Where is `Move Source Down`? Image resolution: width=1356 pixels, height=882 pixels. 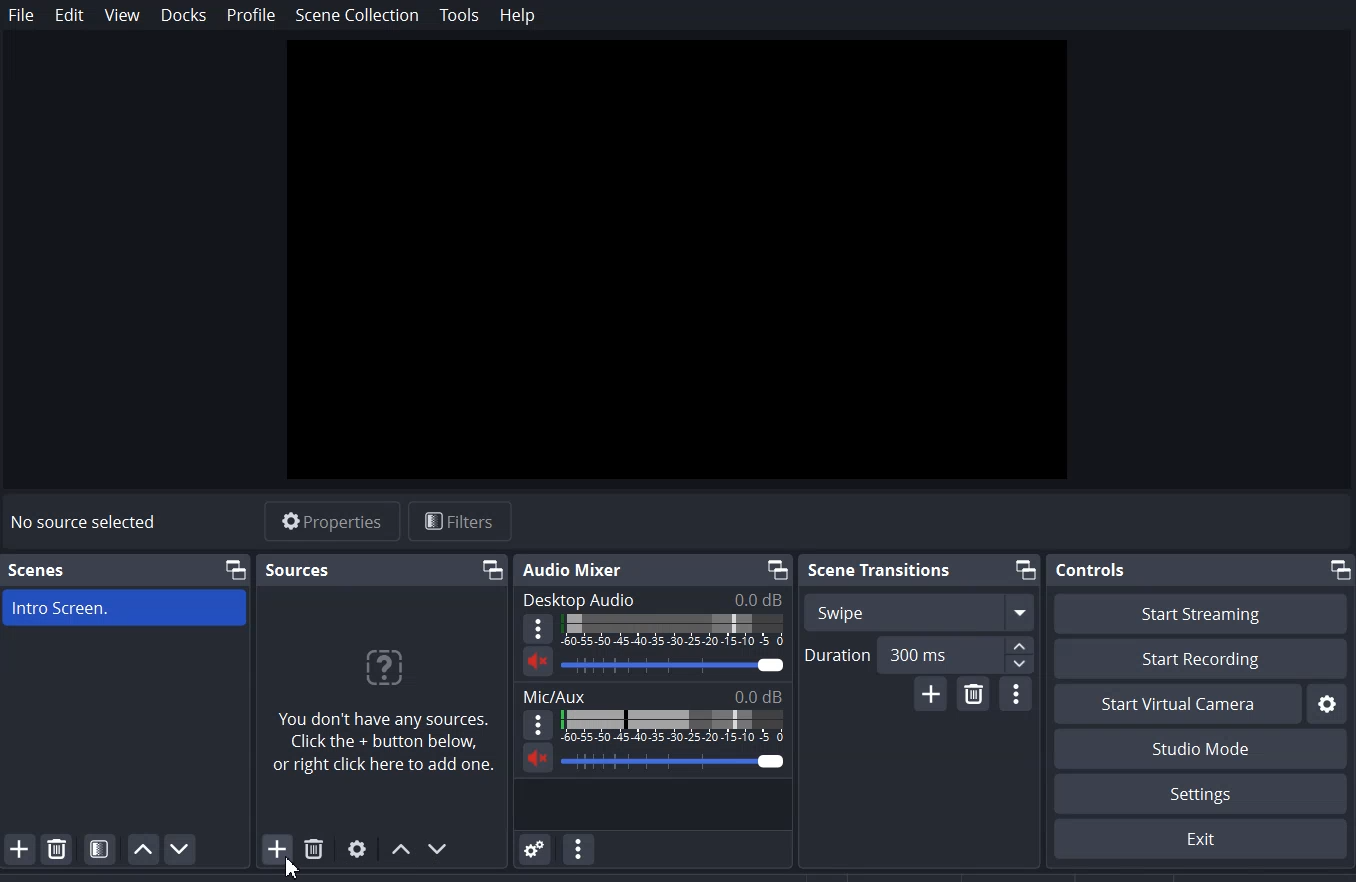 Move Source Down is located at coordinates (440, 848).